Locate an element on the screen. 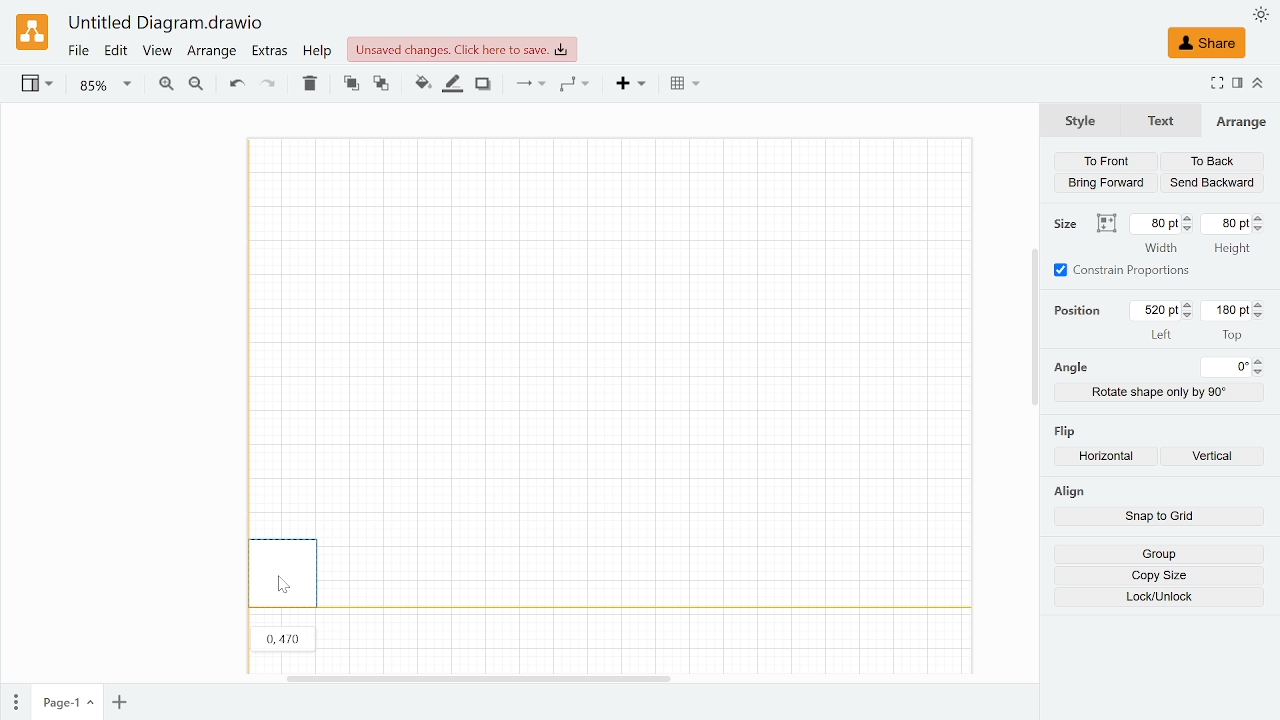 Image resolution: width=1280 pixels, height=720 pixels. Horizontal scrollbar is located at coordinates (479, 677).